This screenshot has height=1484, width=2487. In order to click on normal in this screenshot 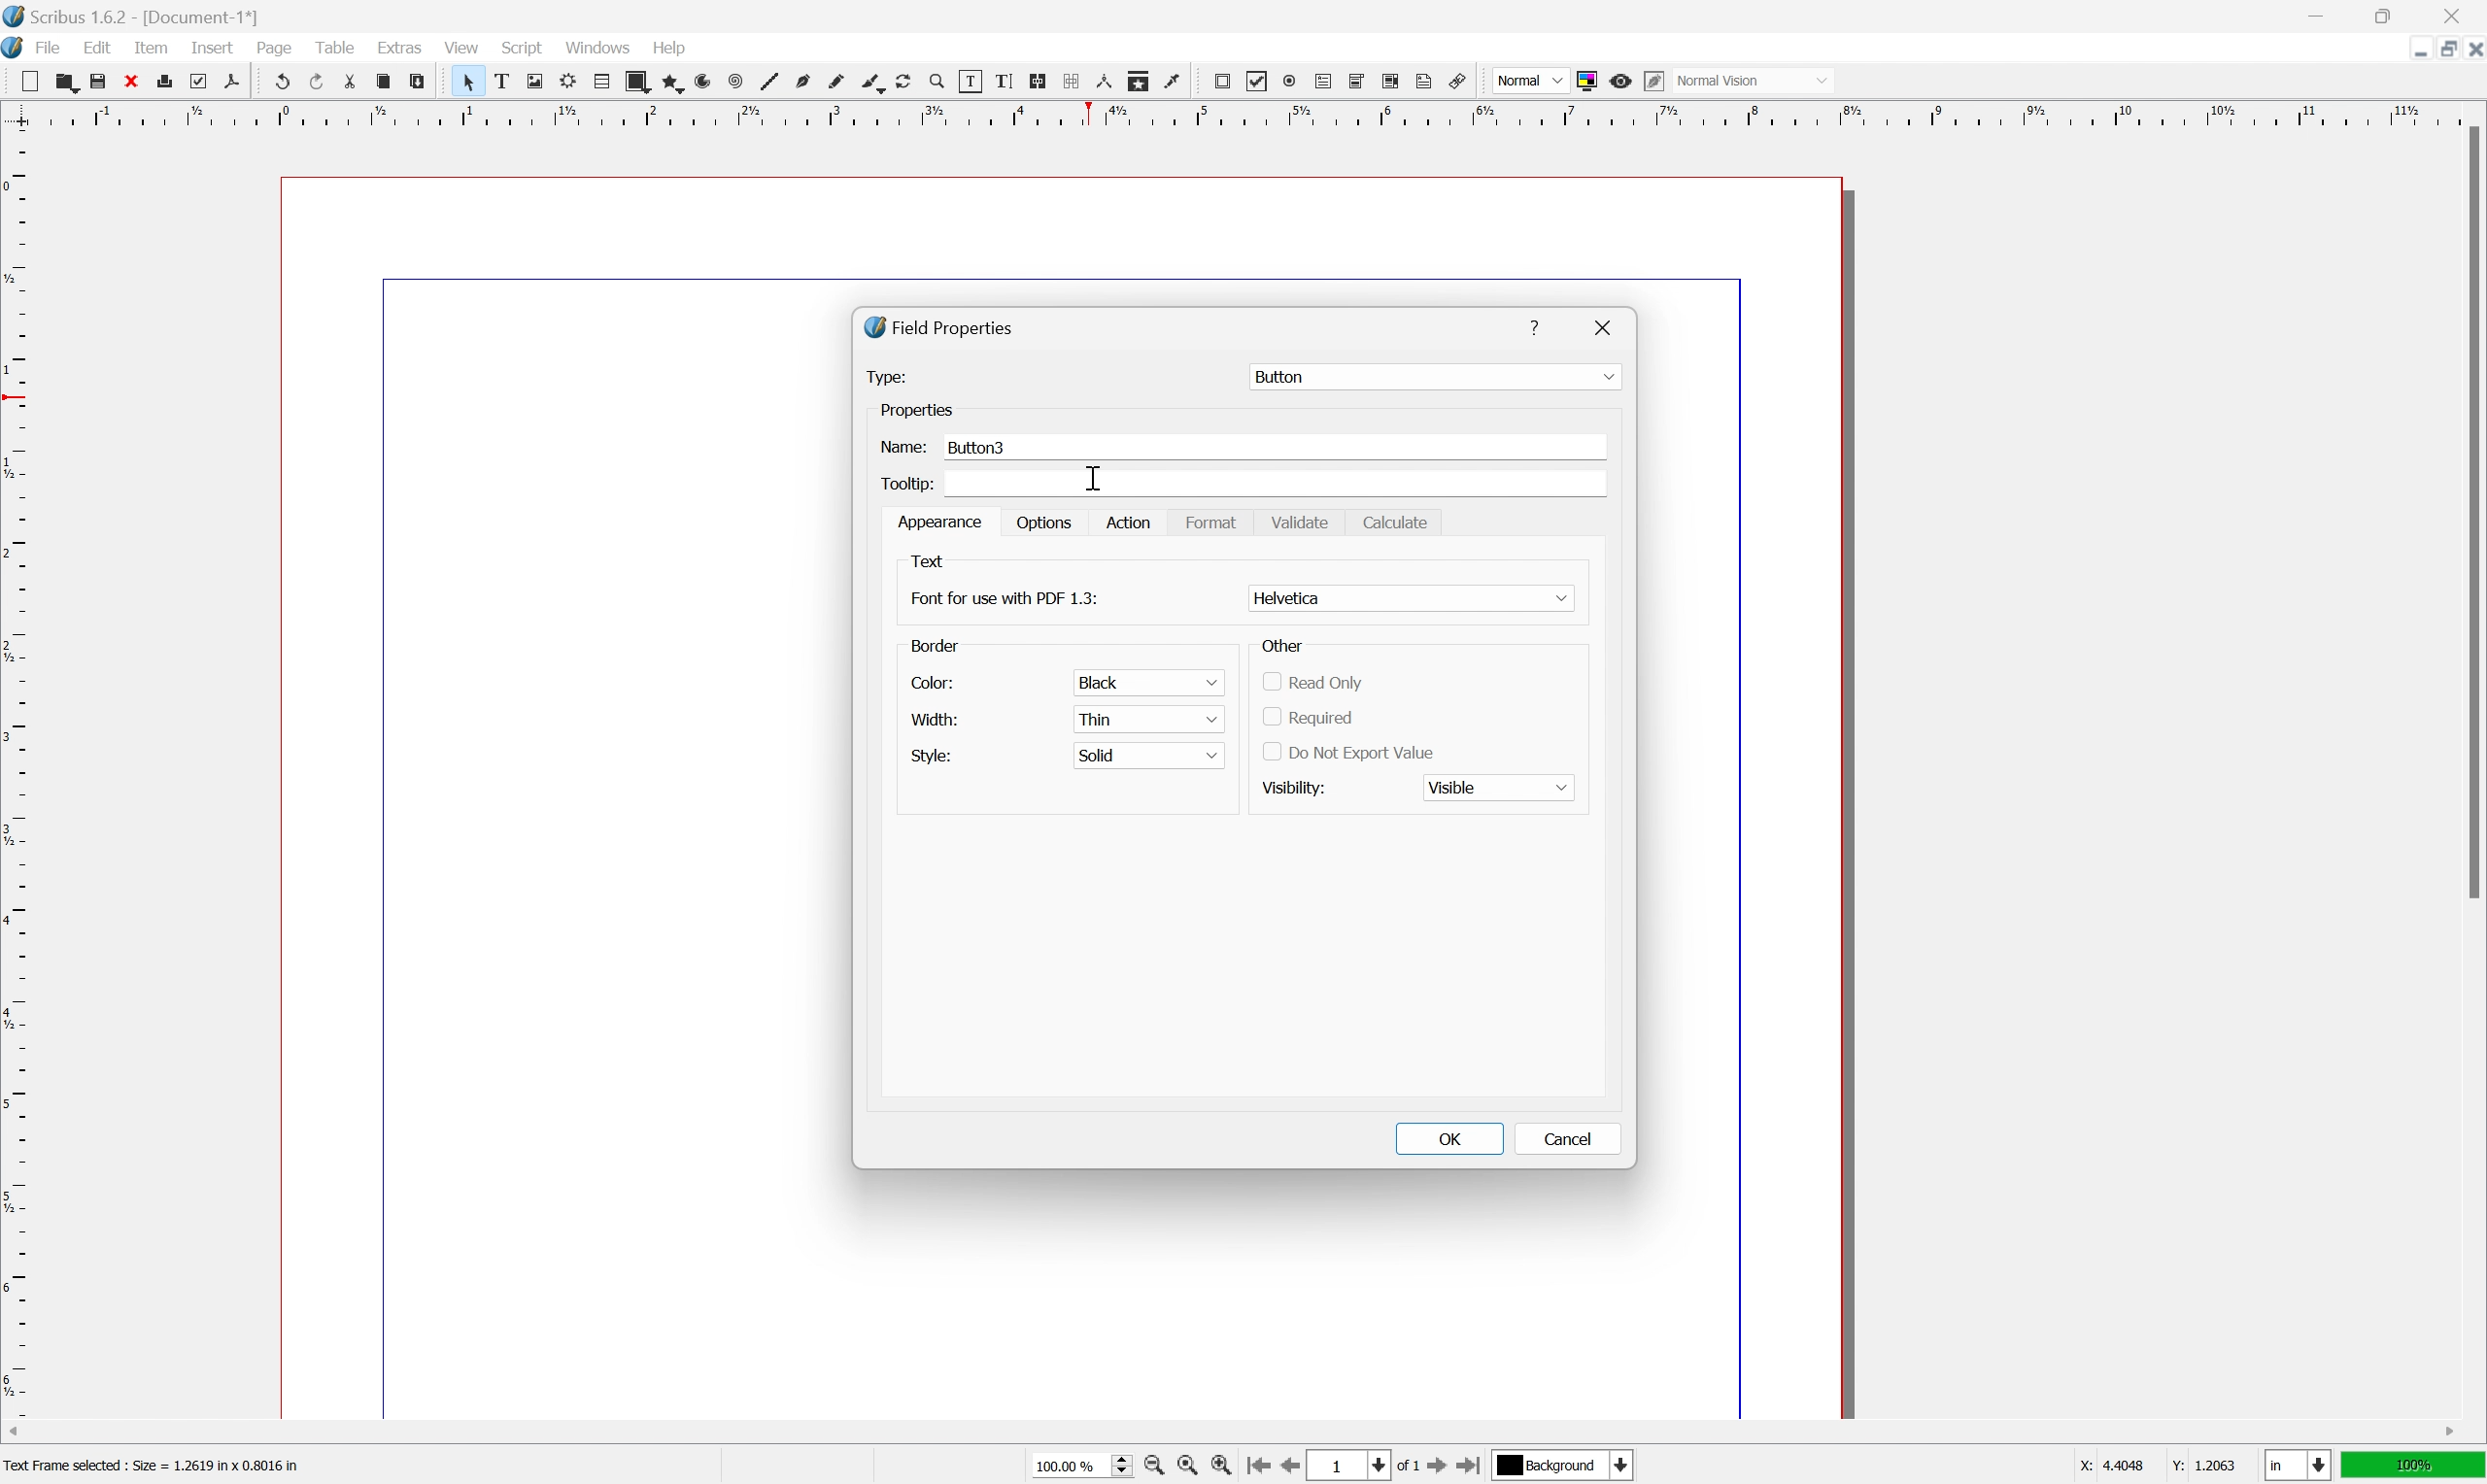, I will do `click(1529, 79)`.